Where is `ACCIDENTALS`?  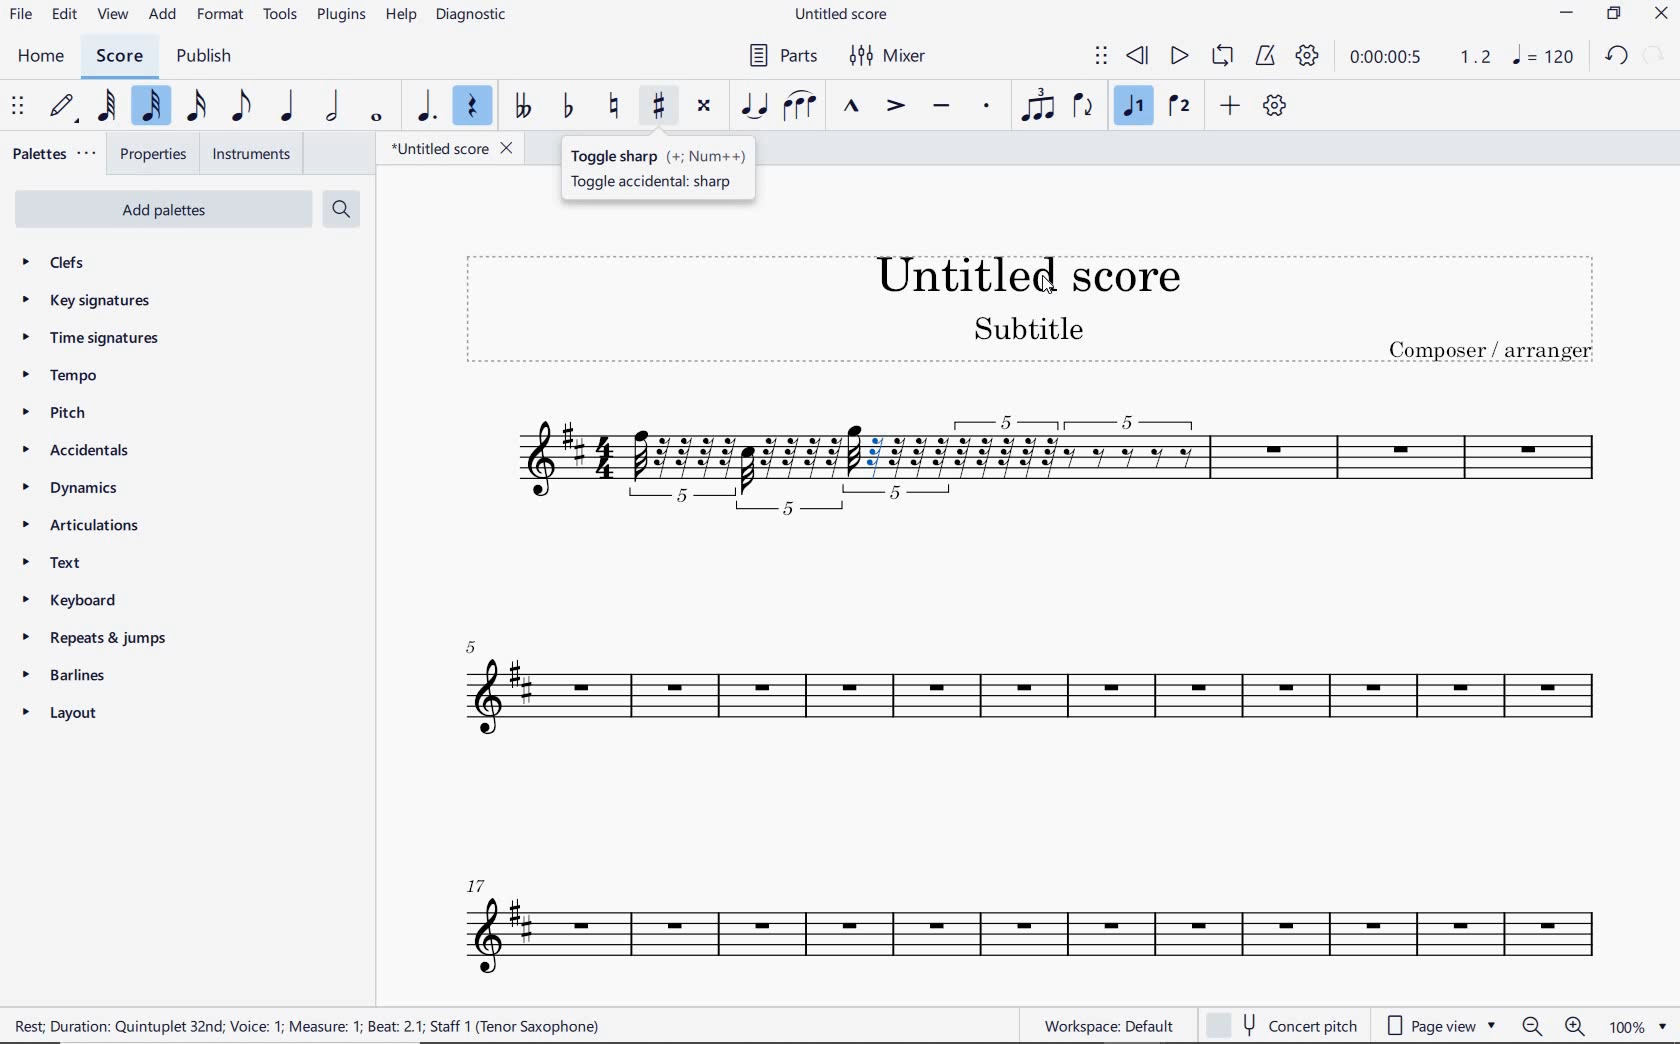
ACCIDENTALS is located at coordinates (89, 451).